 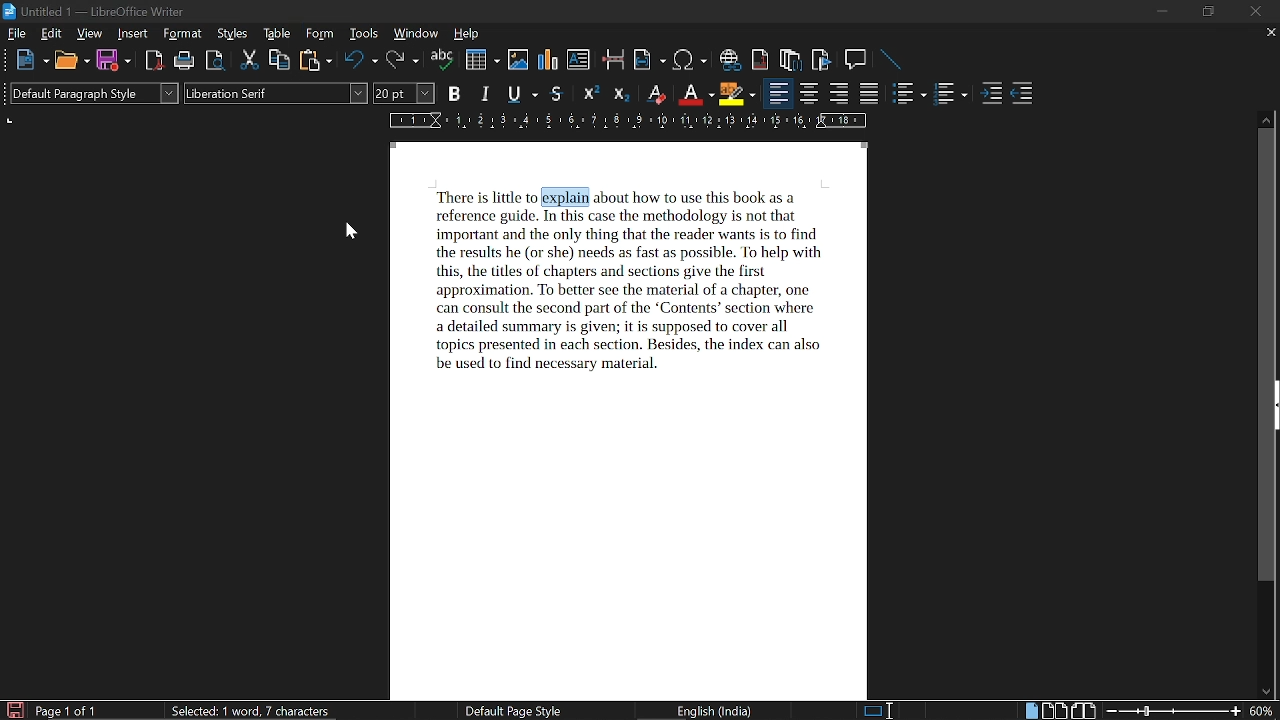 I want to click on insert symbol, so click(x=690, y=60).